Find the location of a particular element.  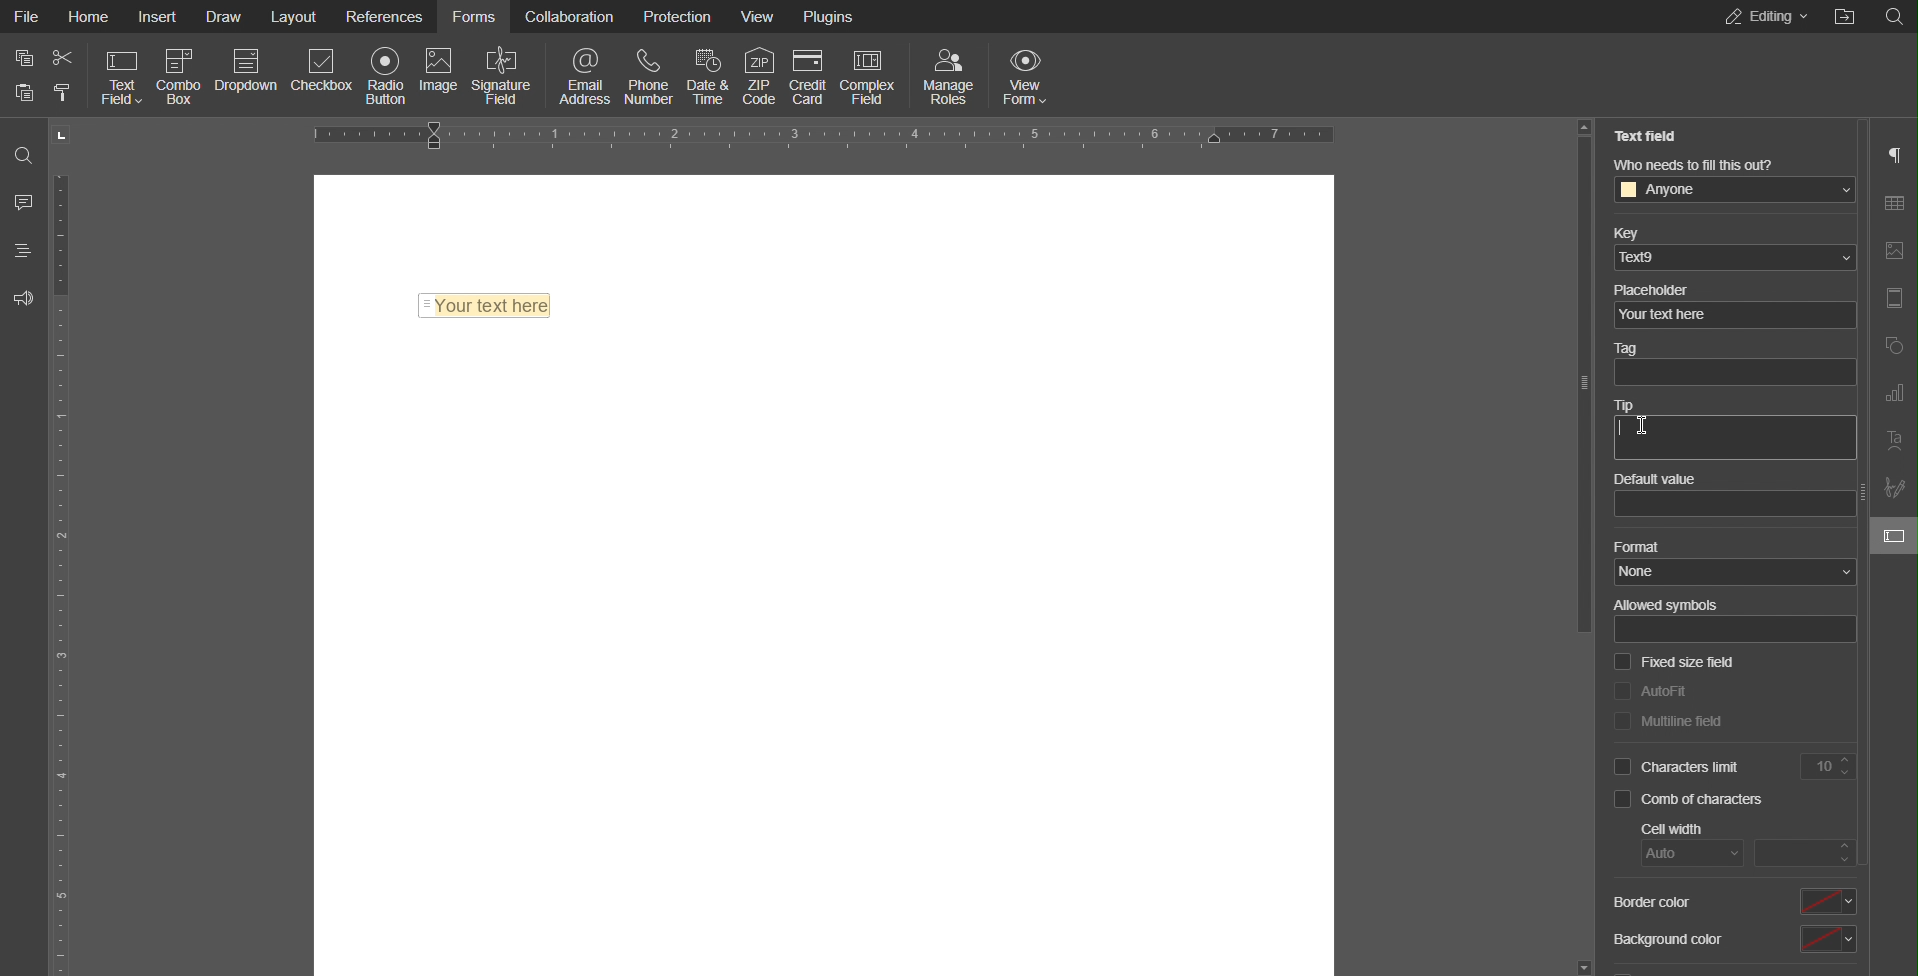

your text here is located at coordinates (1727, 319).